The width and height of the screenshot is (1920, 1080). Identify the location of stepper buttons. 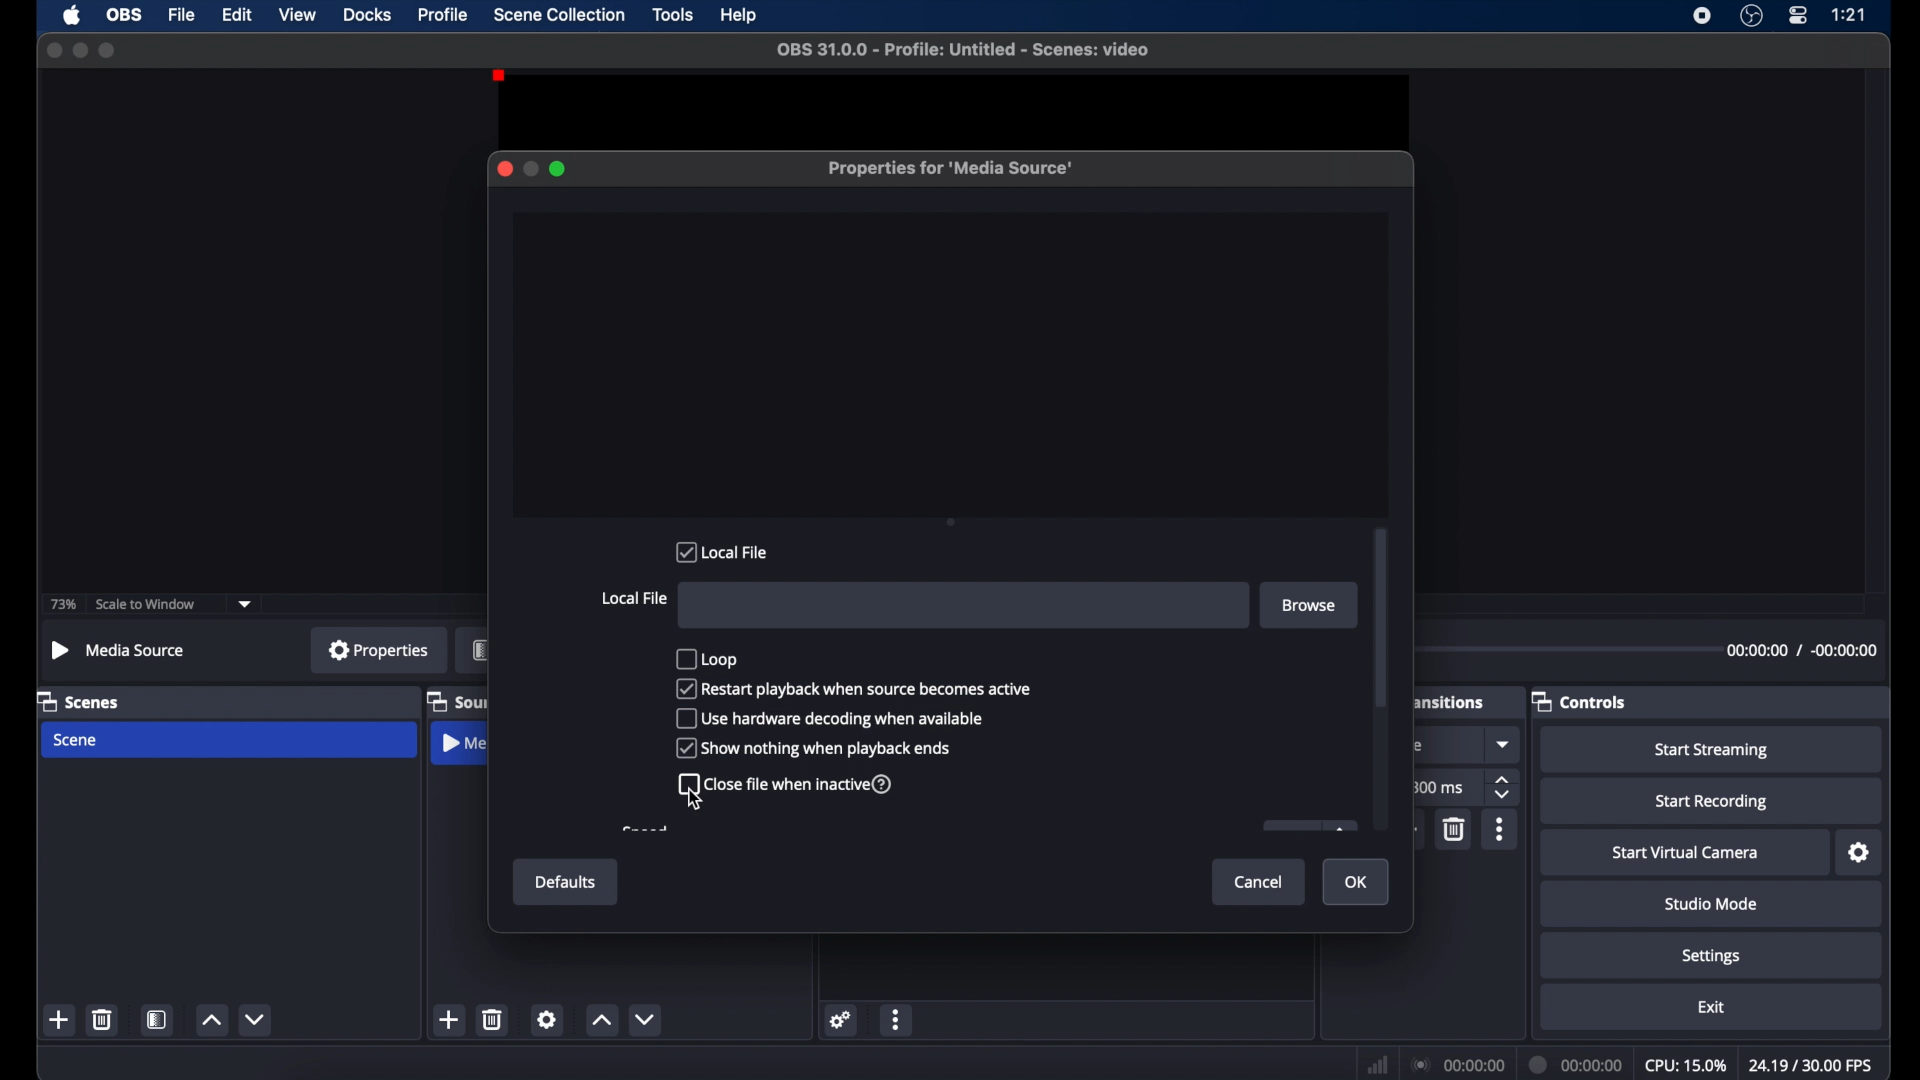
(1504, 788).